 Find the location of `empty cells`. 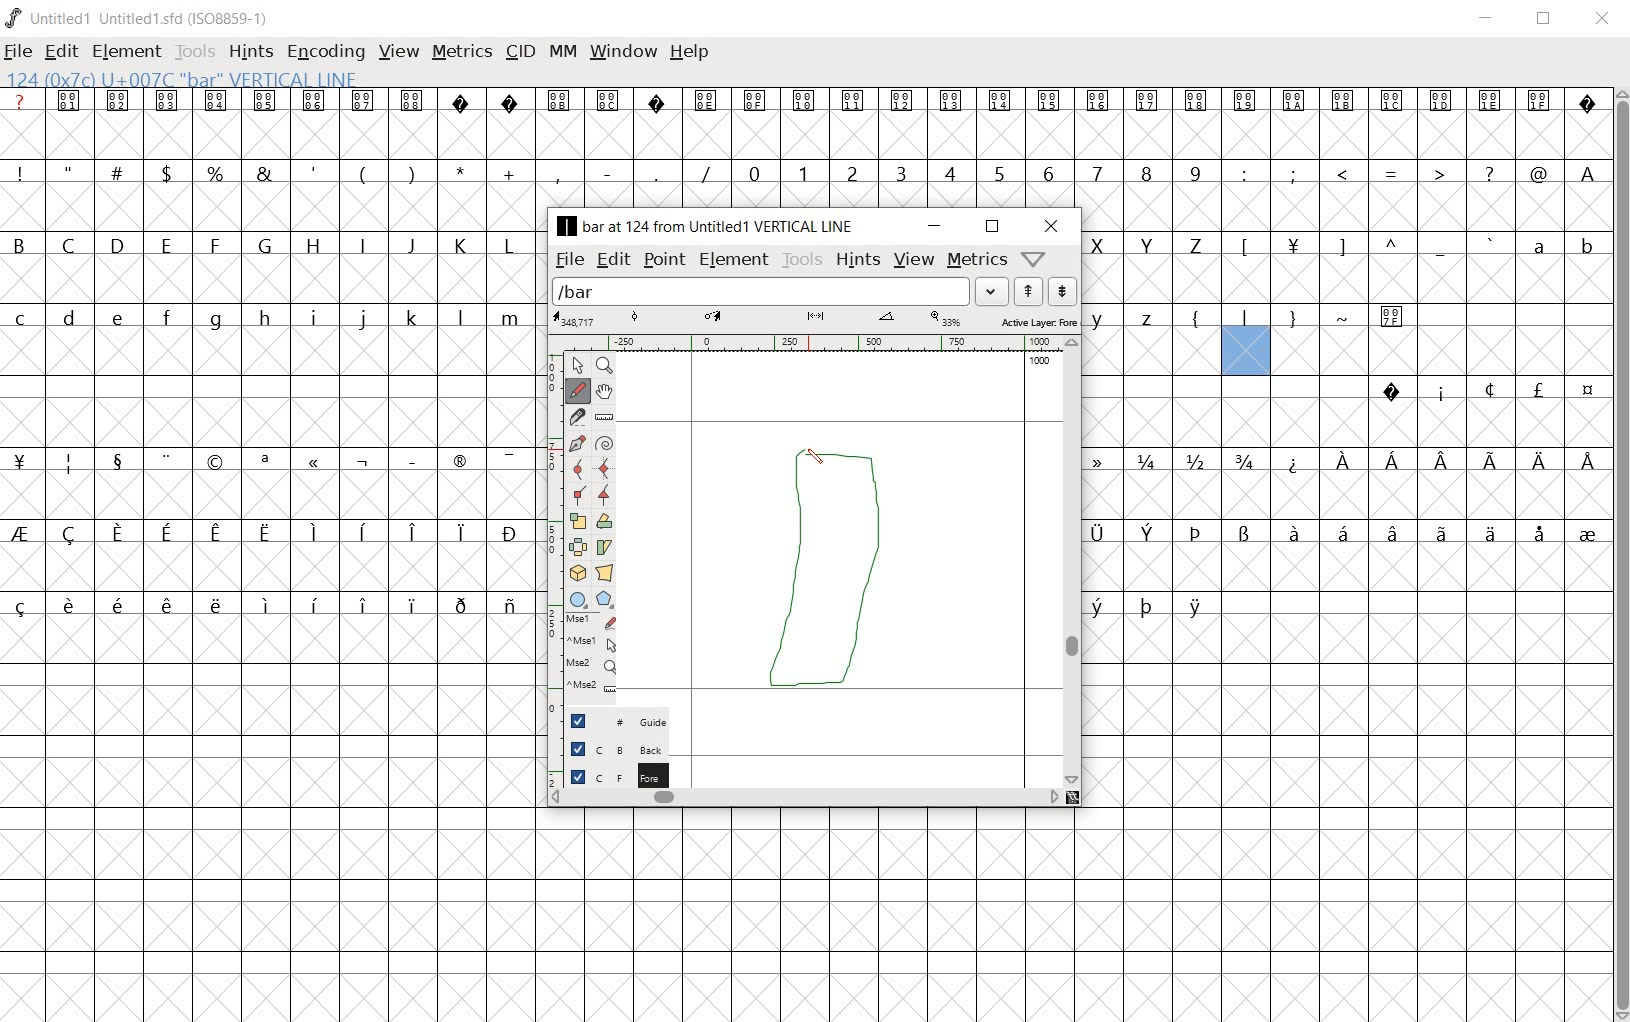

empty cells is located at coordinates (272, 354).